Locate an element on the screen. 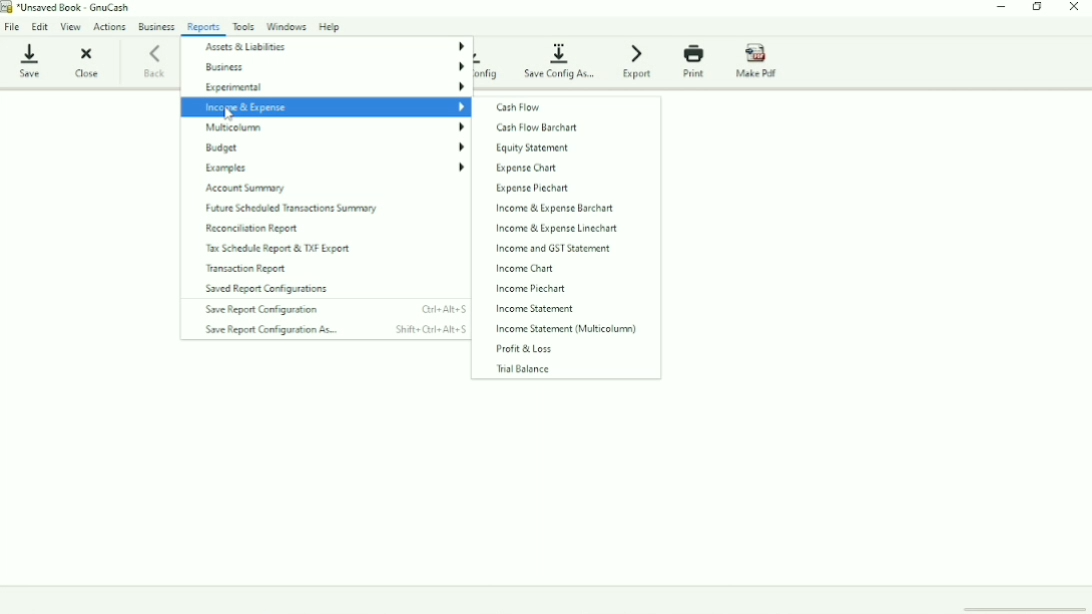 This screenshot has height=614, width=1092. Equity Statement is located at coordinates (530, 149).